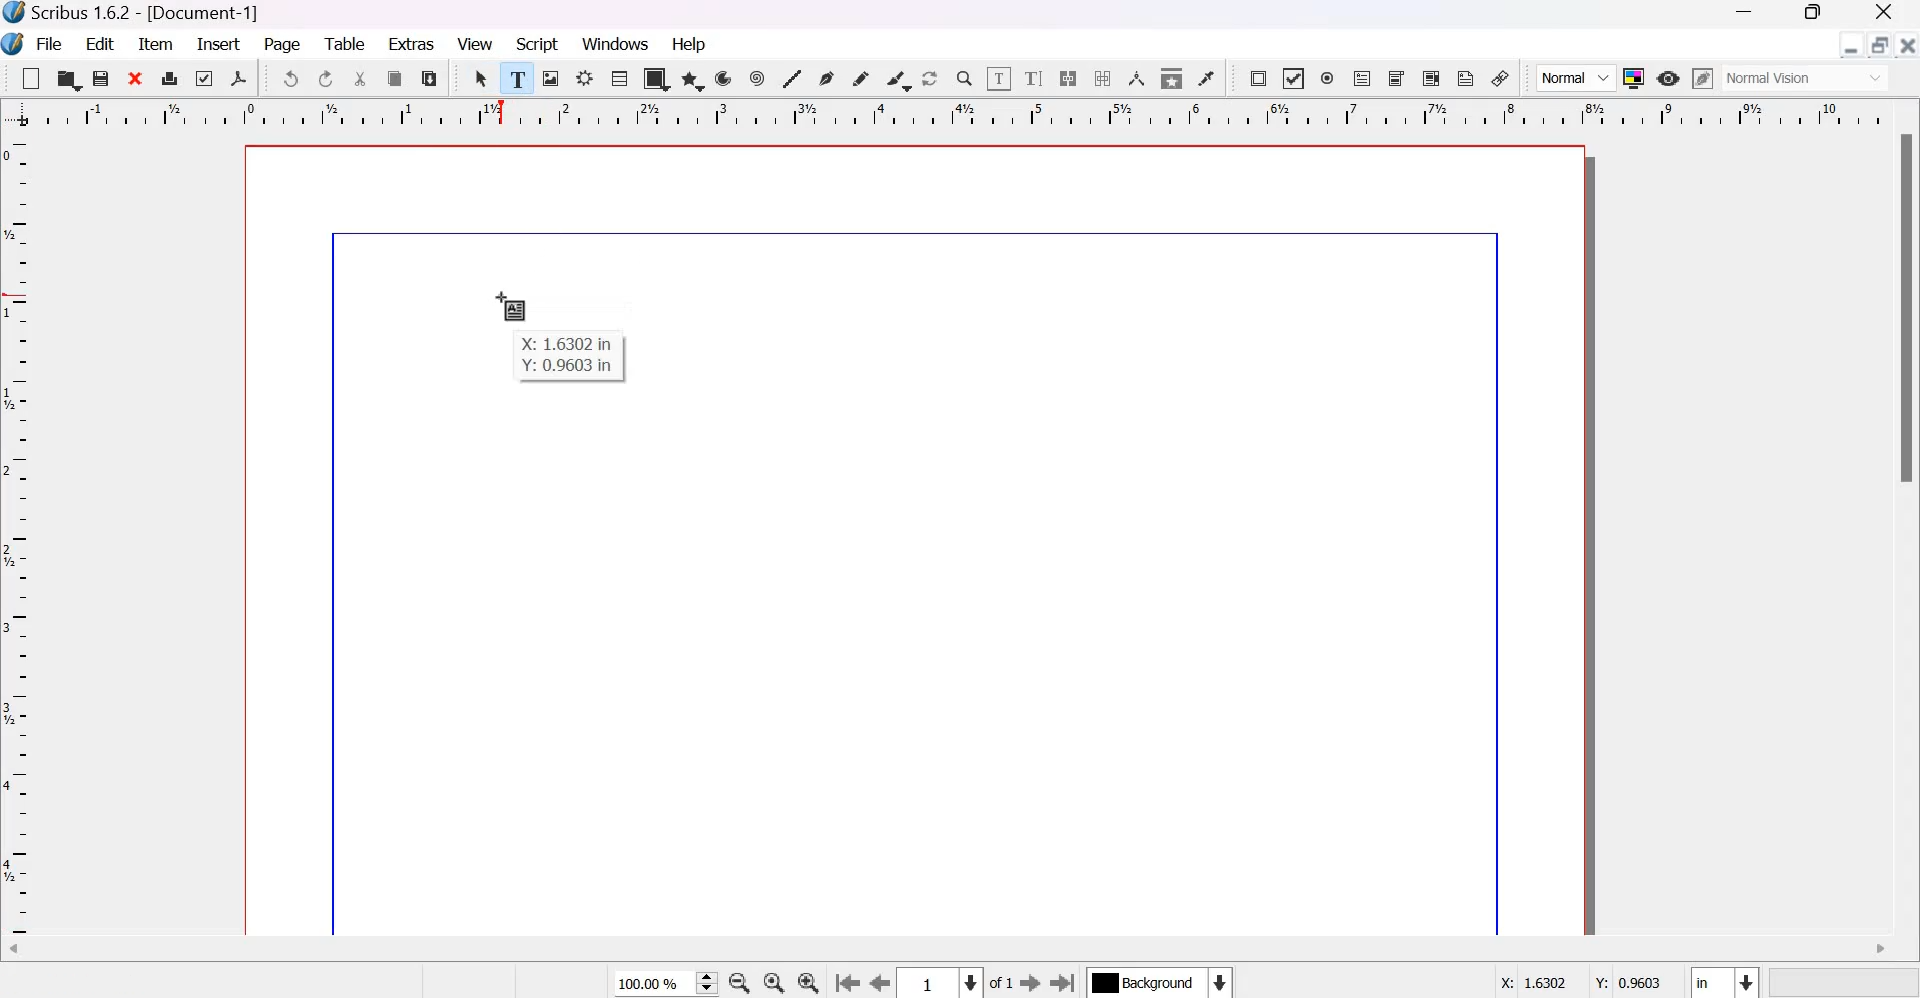 The width and height of the screenshot is (1920, 998). I want to click on Freehand line, so click(860, 79).